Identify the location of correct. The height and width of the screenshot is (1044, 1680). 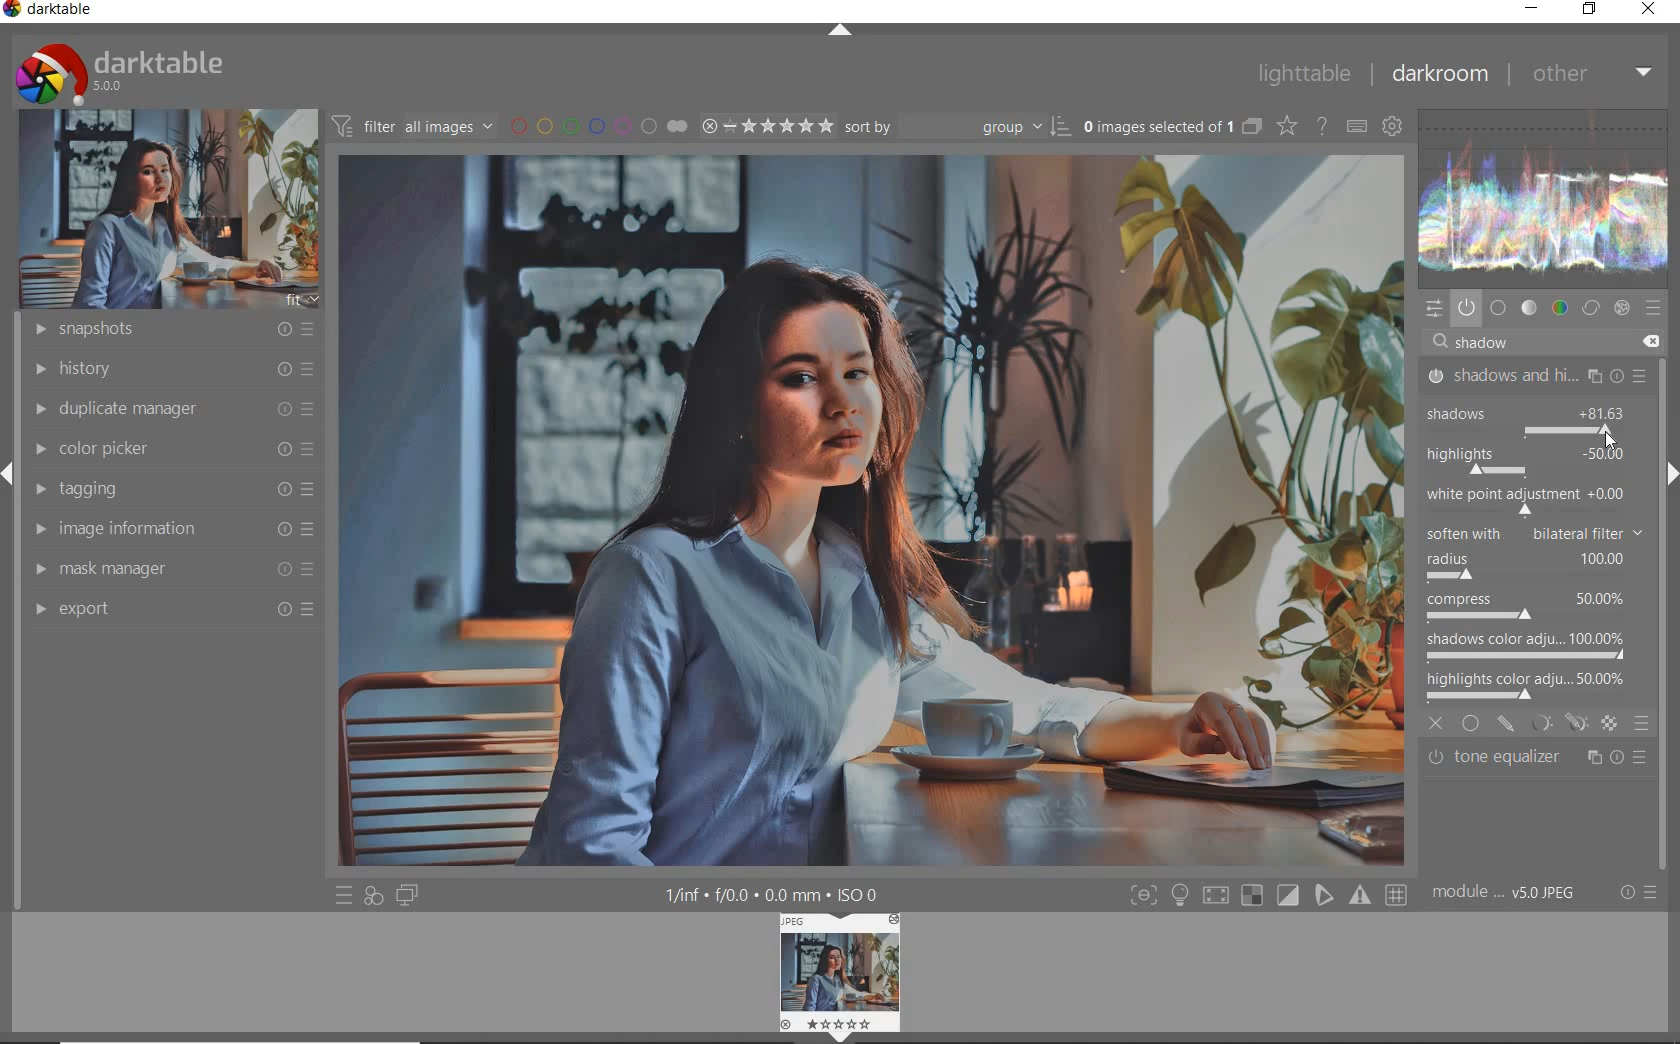
(1590, 307).